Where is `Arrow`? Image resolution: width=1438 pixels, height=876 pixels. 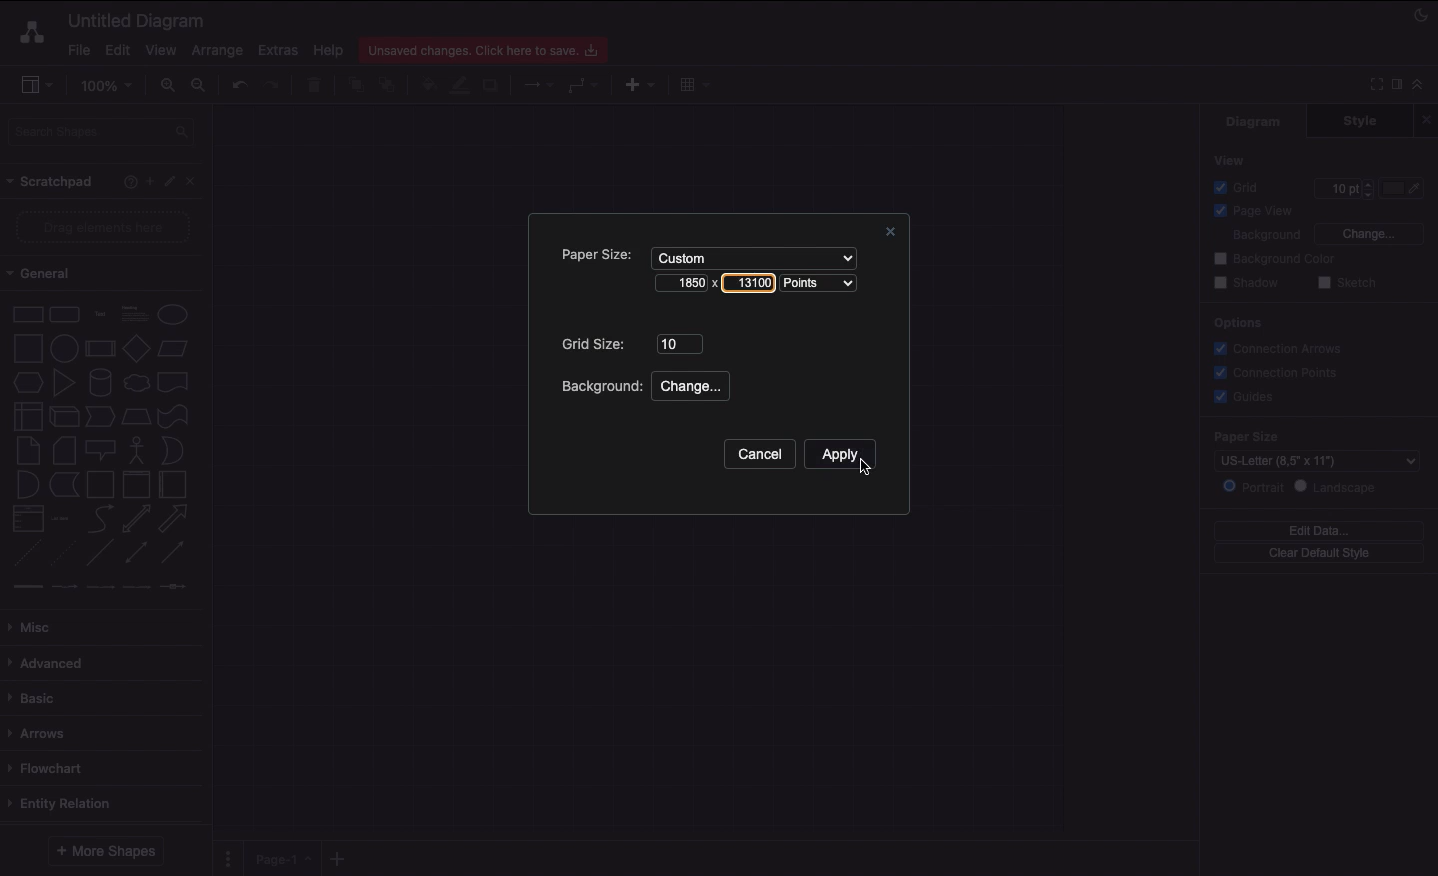 Arrow is located at coordinates (174, 519).